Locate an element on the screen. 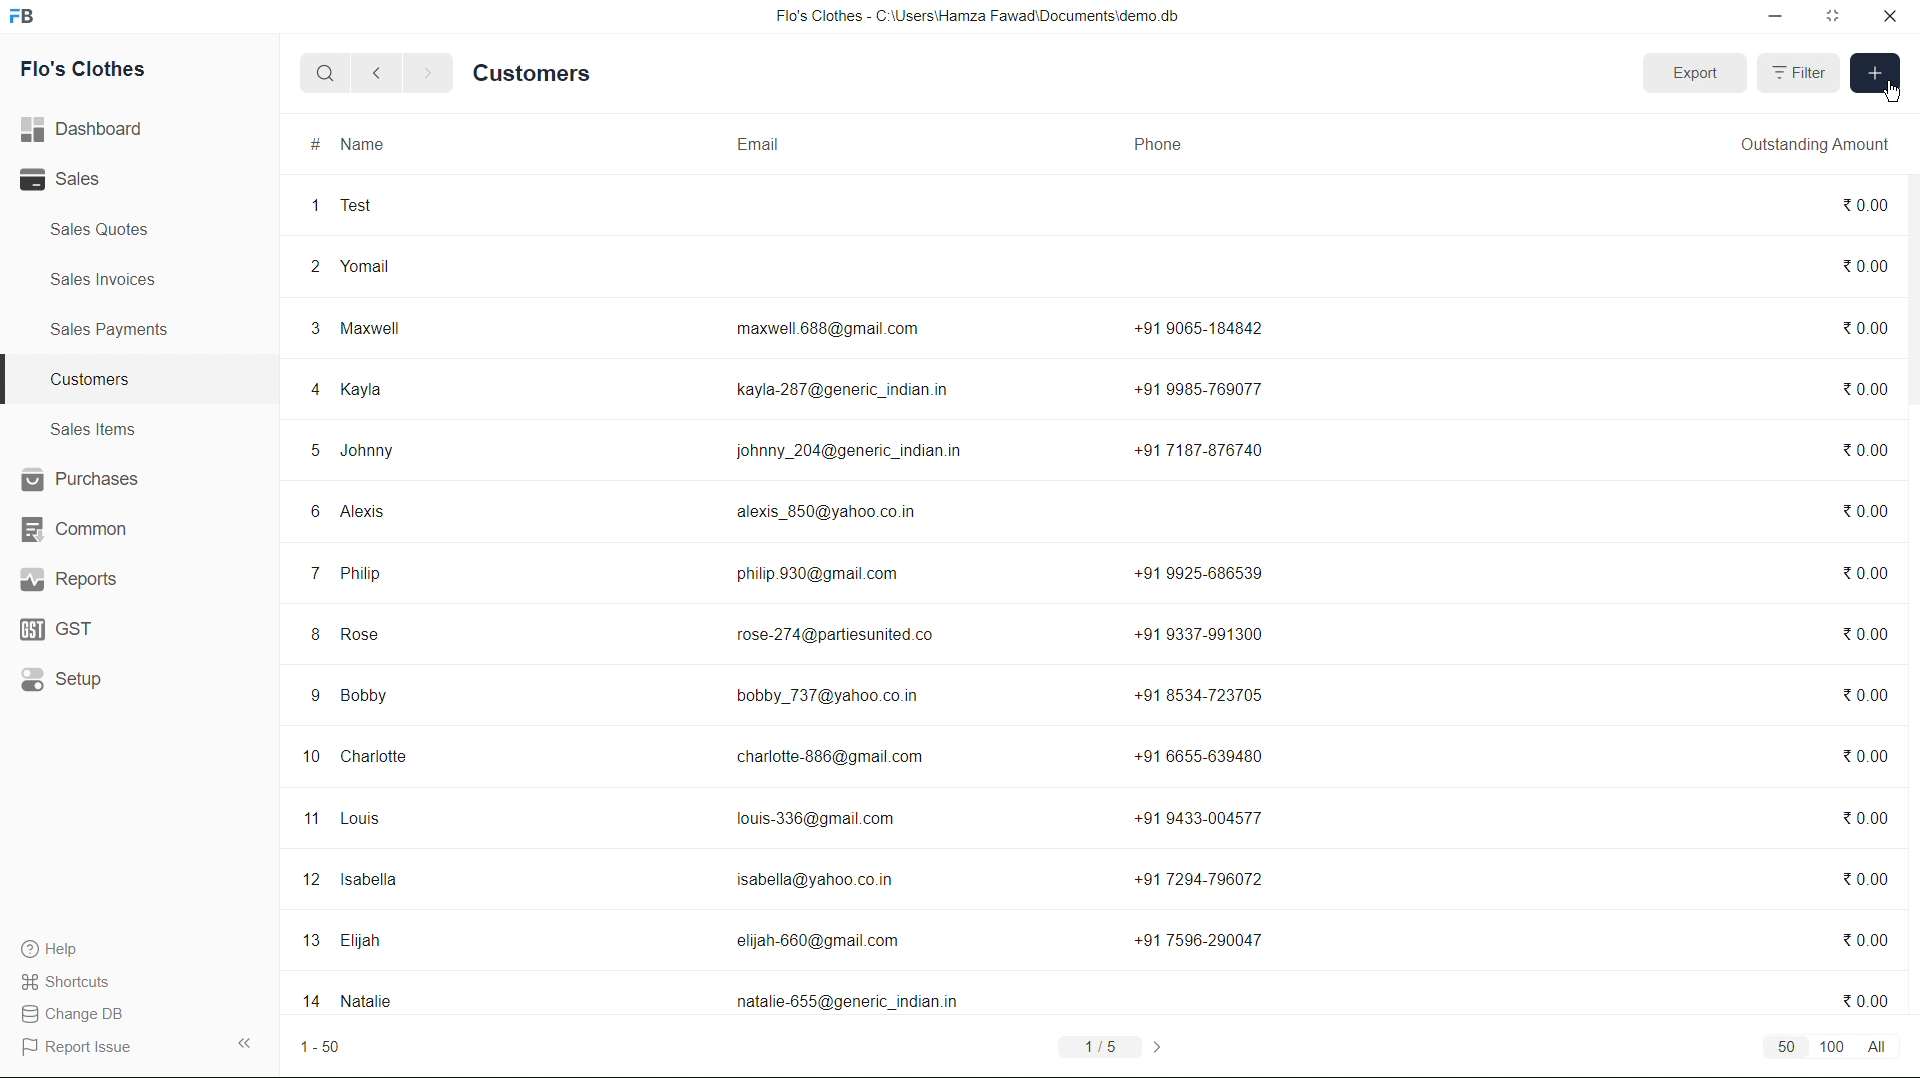  Report Issue is located at coordinates (77, 1047).